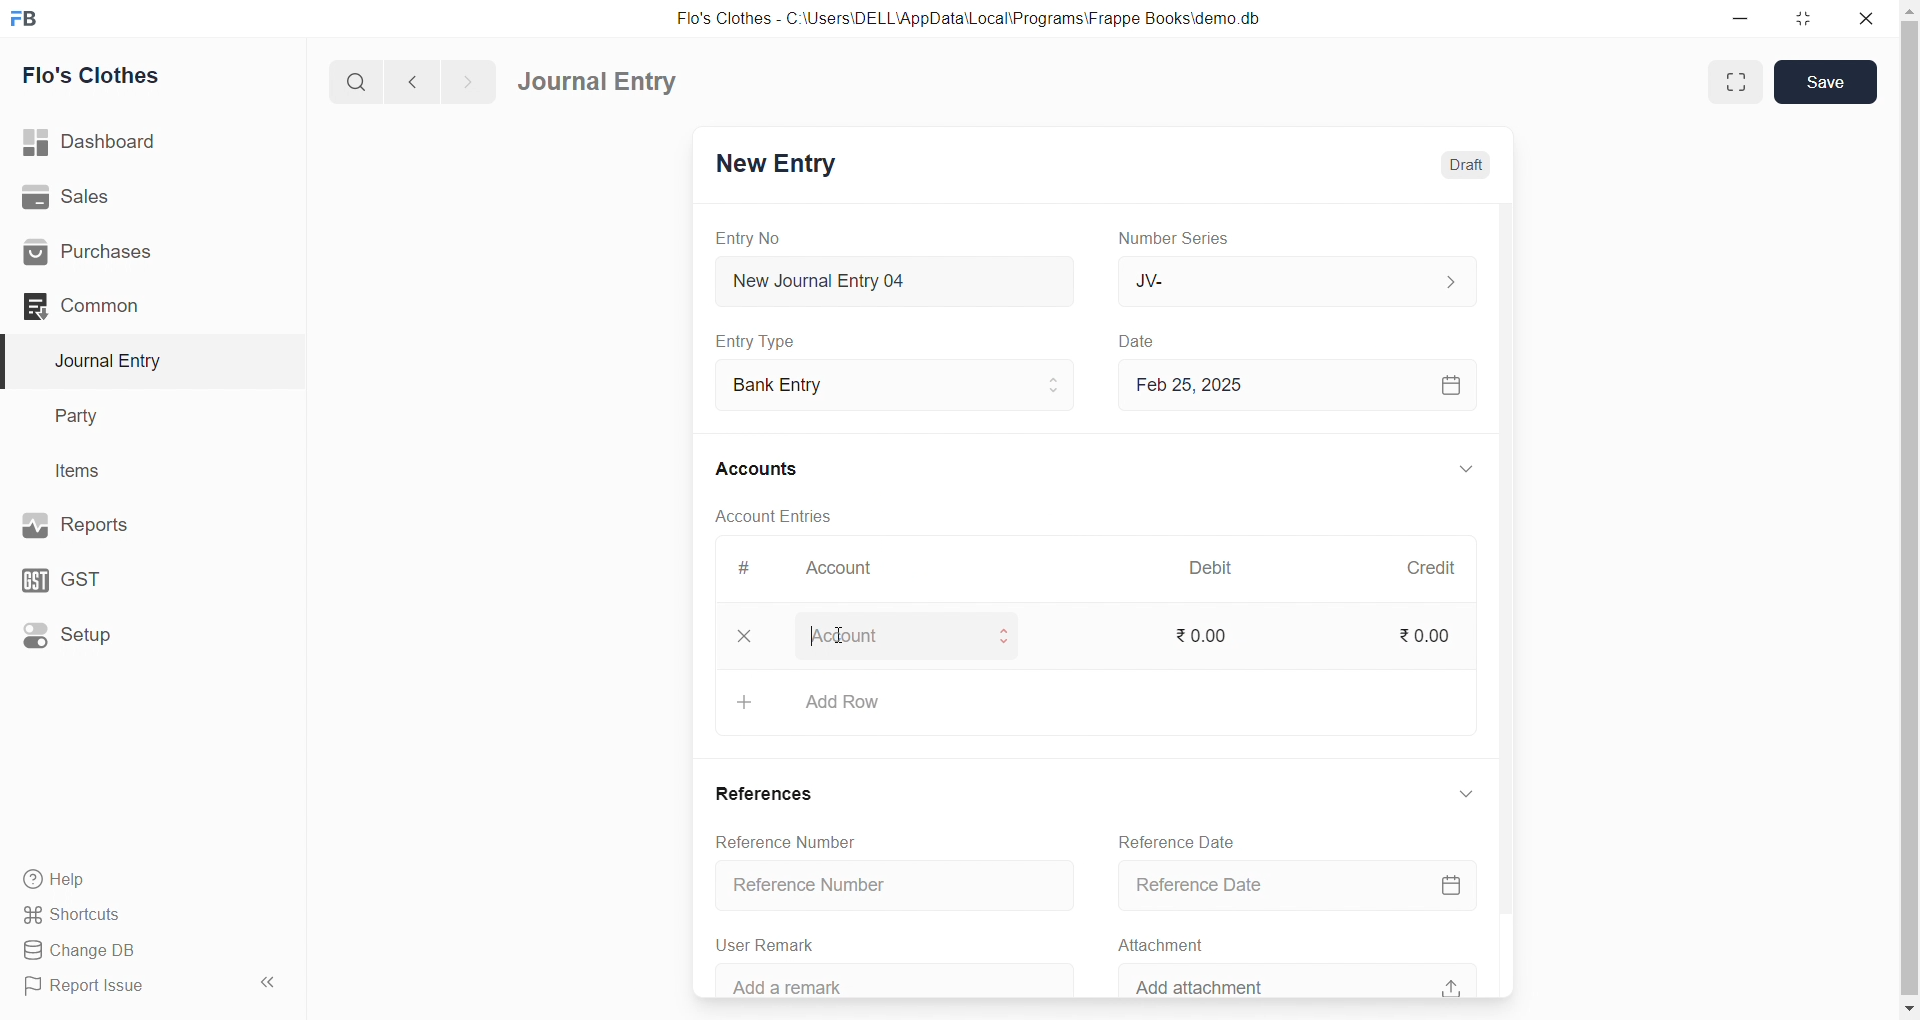  Describe the element at coordinates (780, 467) in the screenshot. I see `Accounts` at that location.